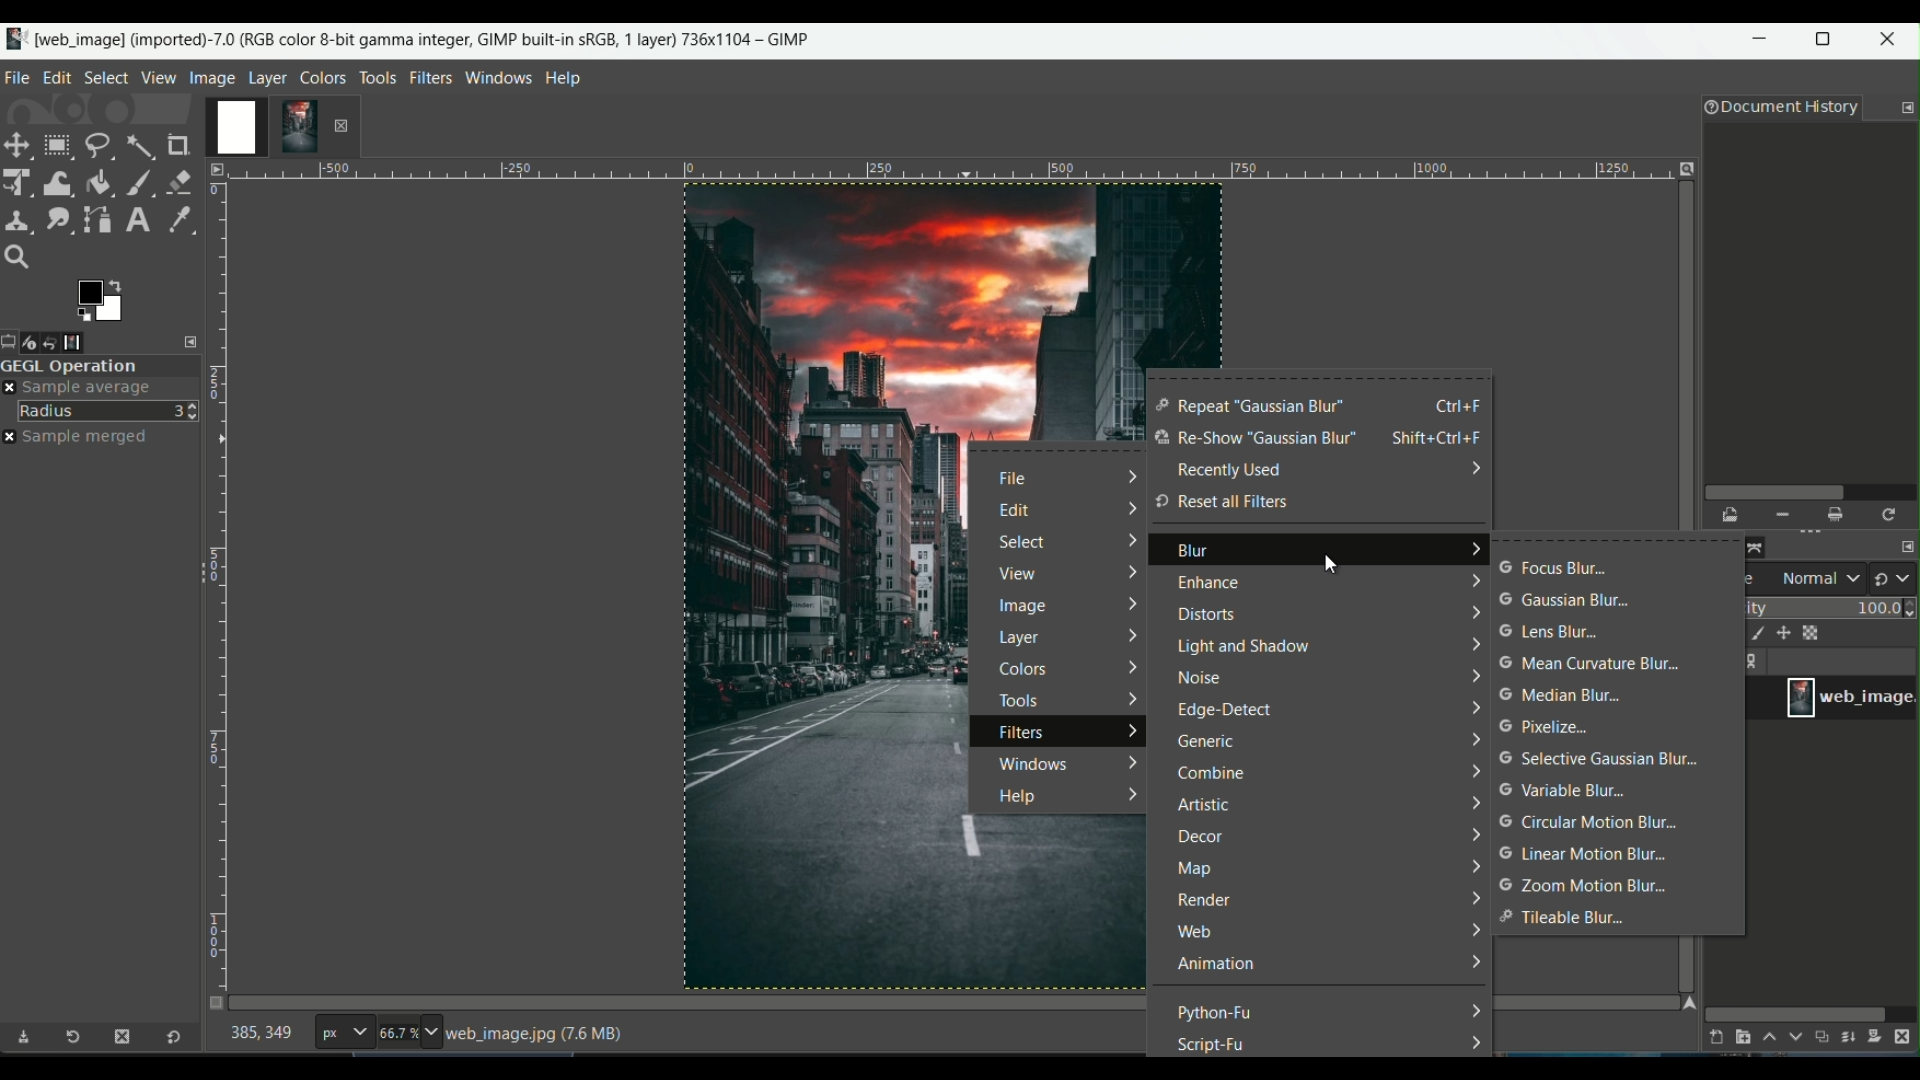 The image size is (1920, 1080). What do you see at coordinates (1814, 631) in the screenshot?
I see `lock alpha channel` at bounding box center [1814, 631].